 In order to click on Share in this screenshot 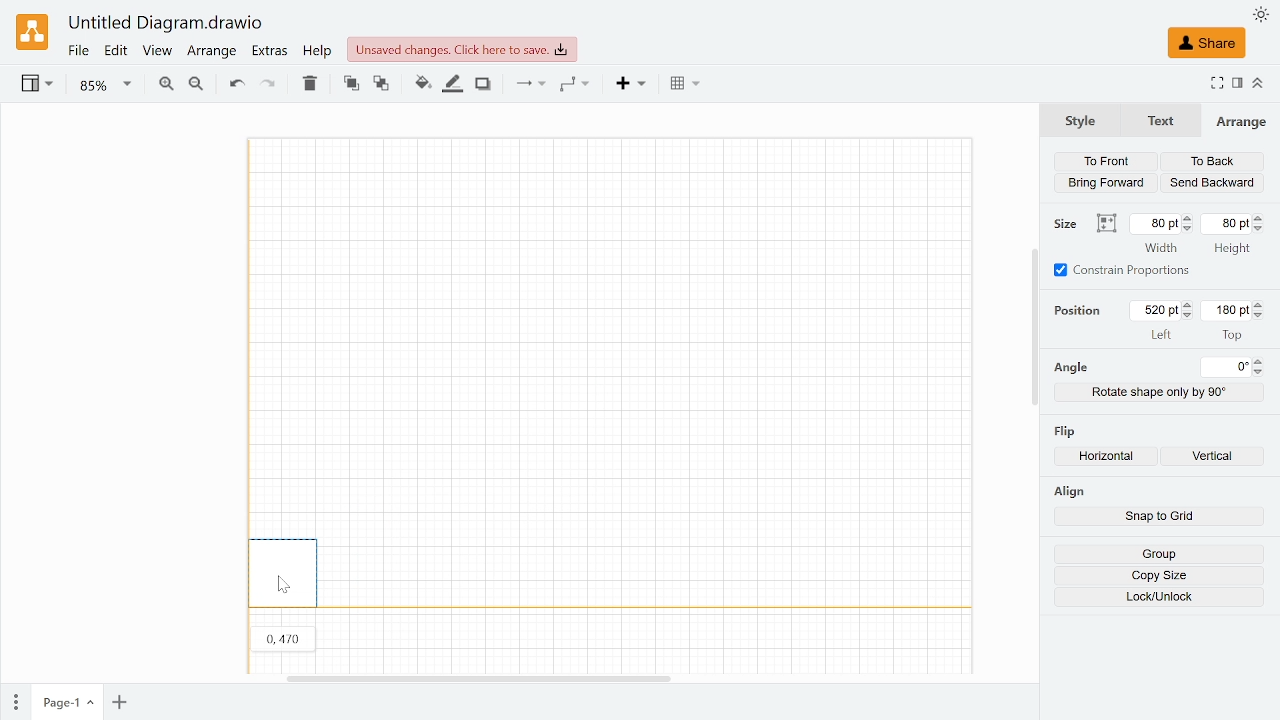, I will do `click(1206, 43)`.